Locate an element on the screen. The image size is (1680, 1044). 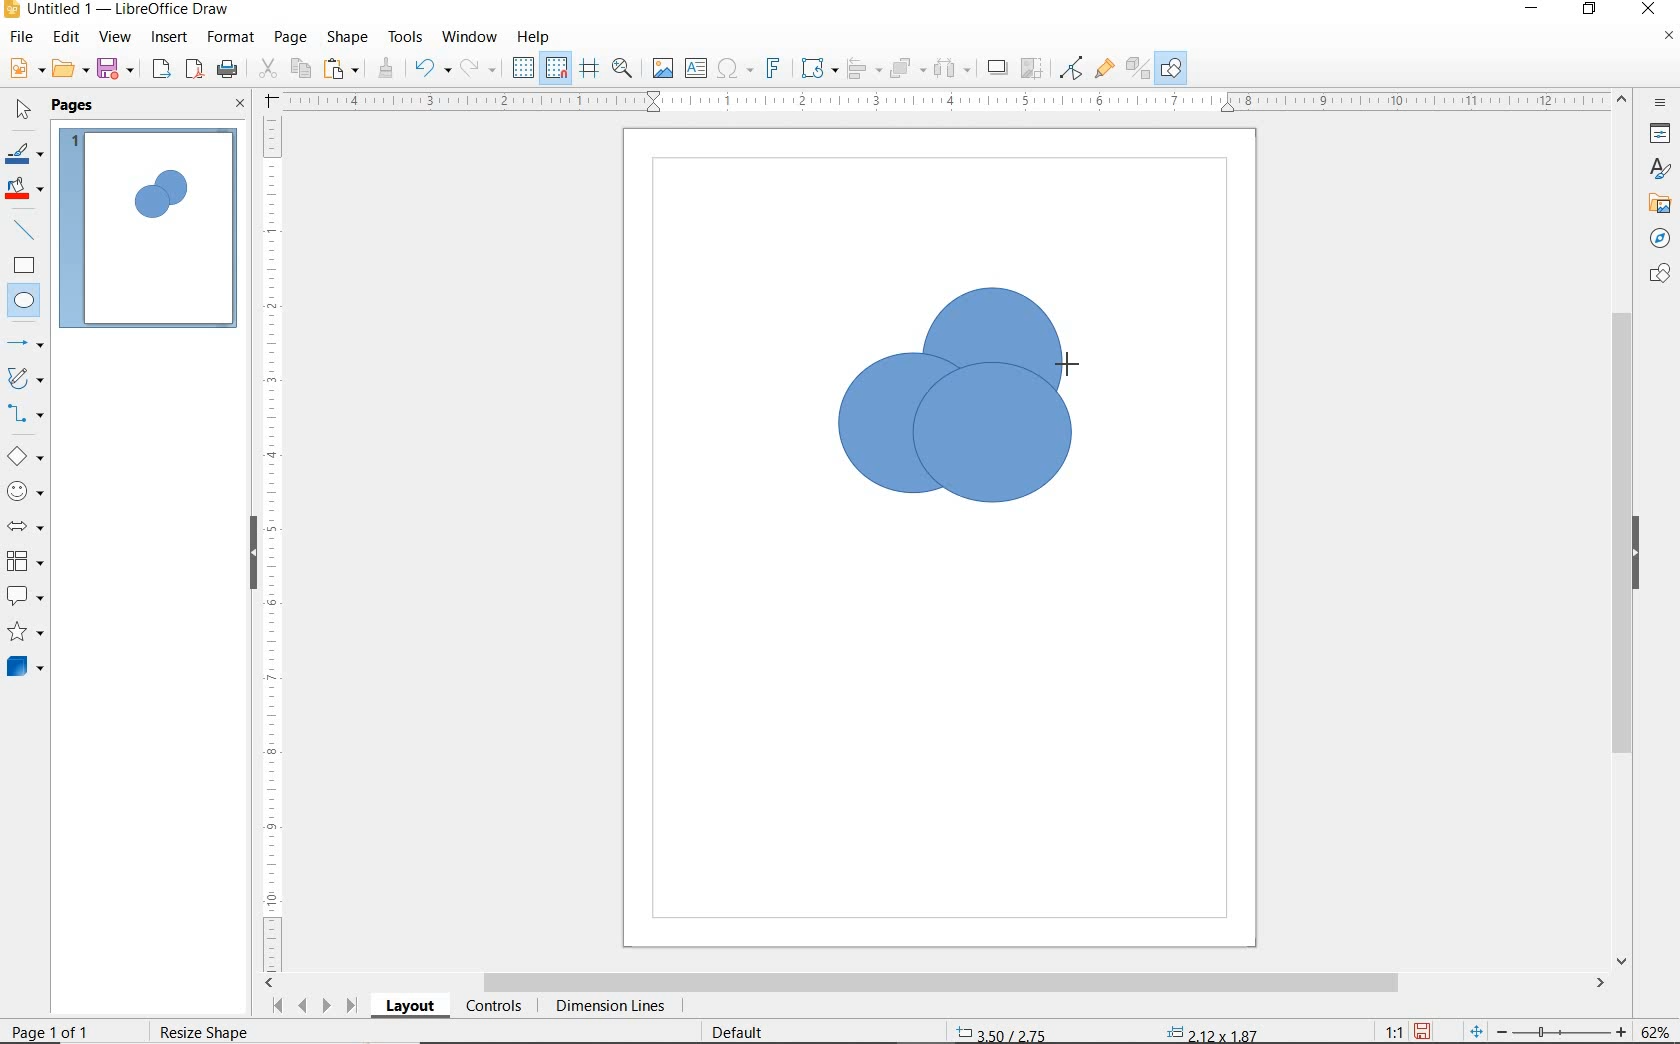
SHADOW is located at coordinates (998, 70).